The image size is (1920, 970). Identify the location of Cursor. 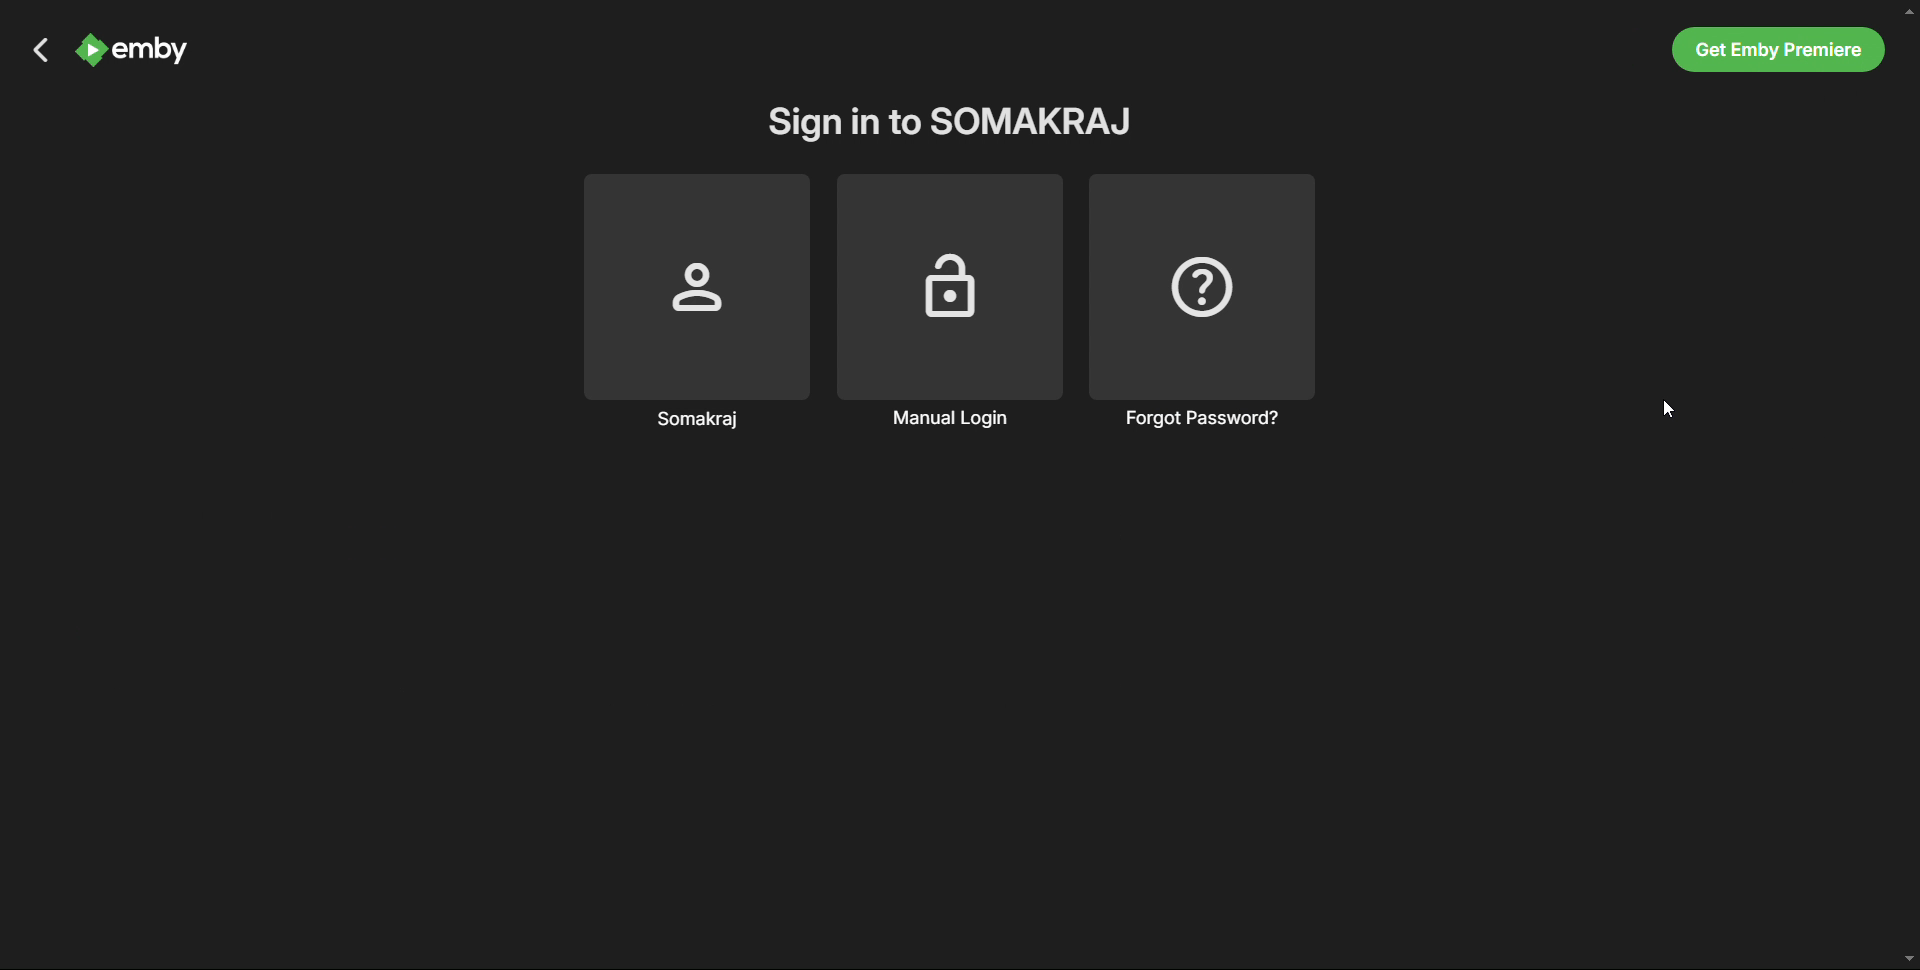
(1669, 408).